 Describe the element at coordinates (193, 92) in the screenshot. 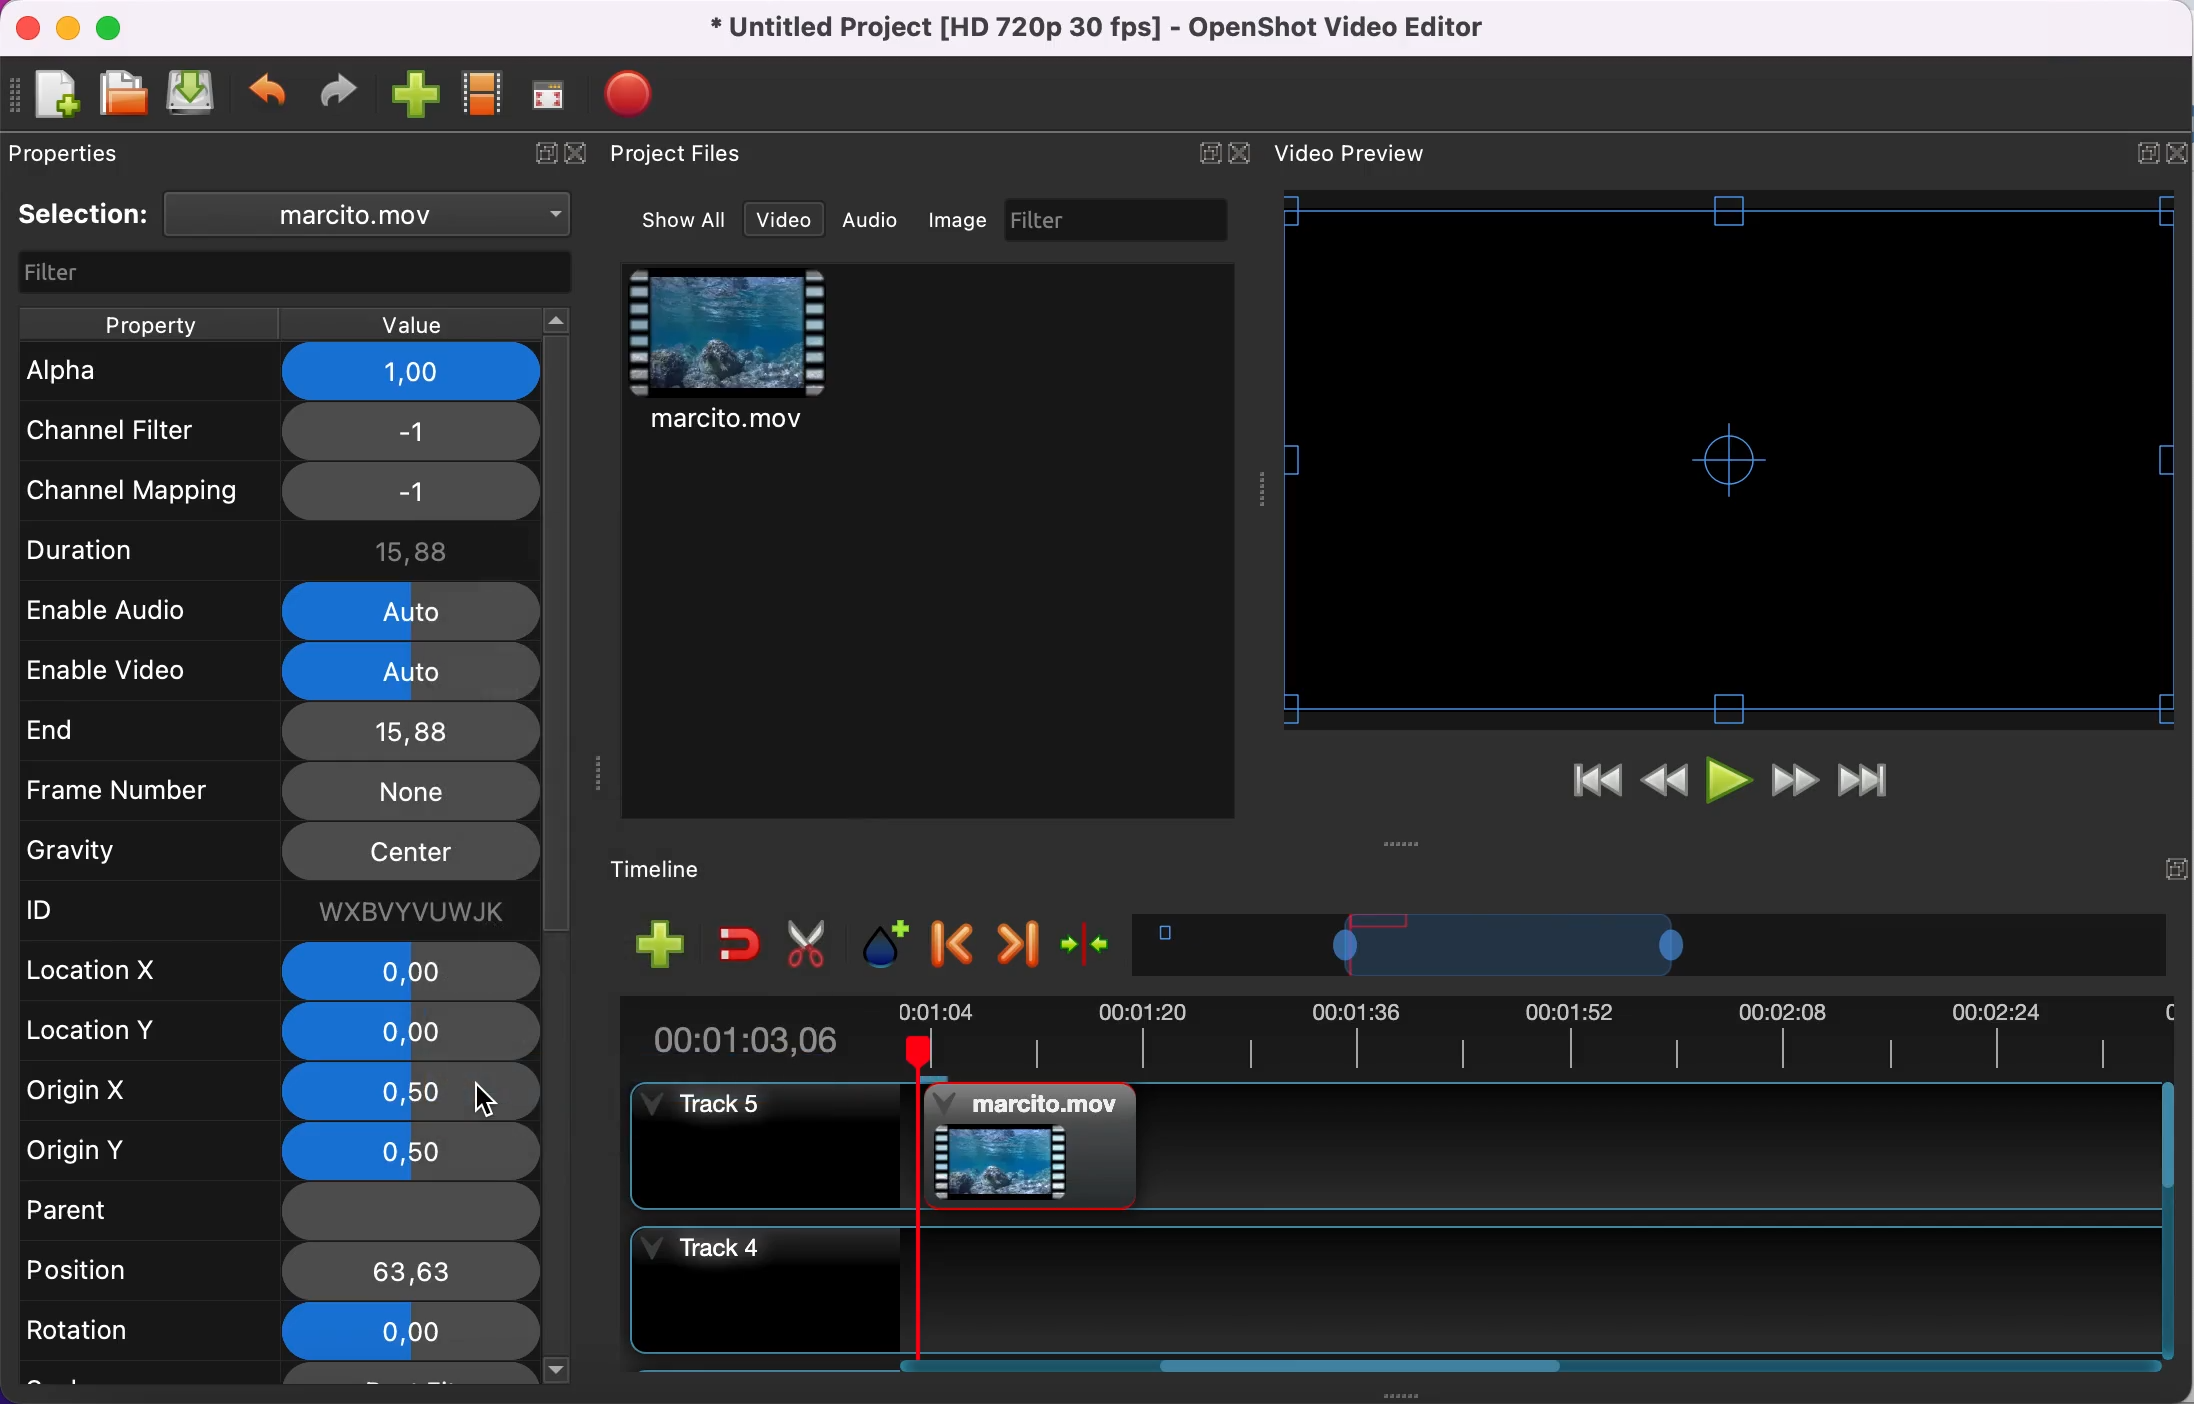

I see `save file` at that location.